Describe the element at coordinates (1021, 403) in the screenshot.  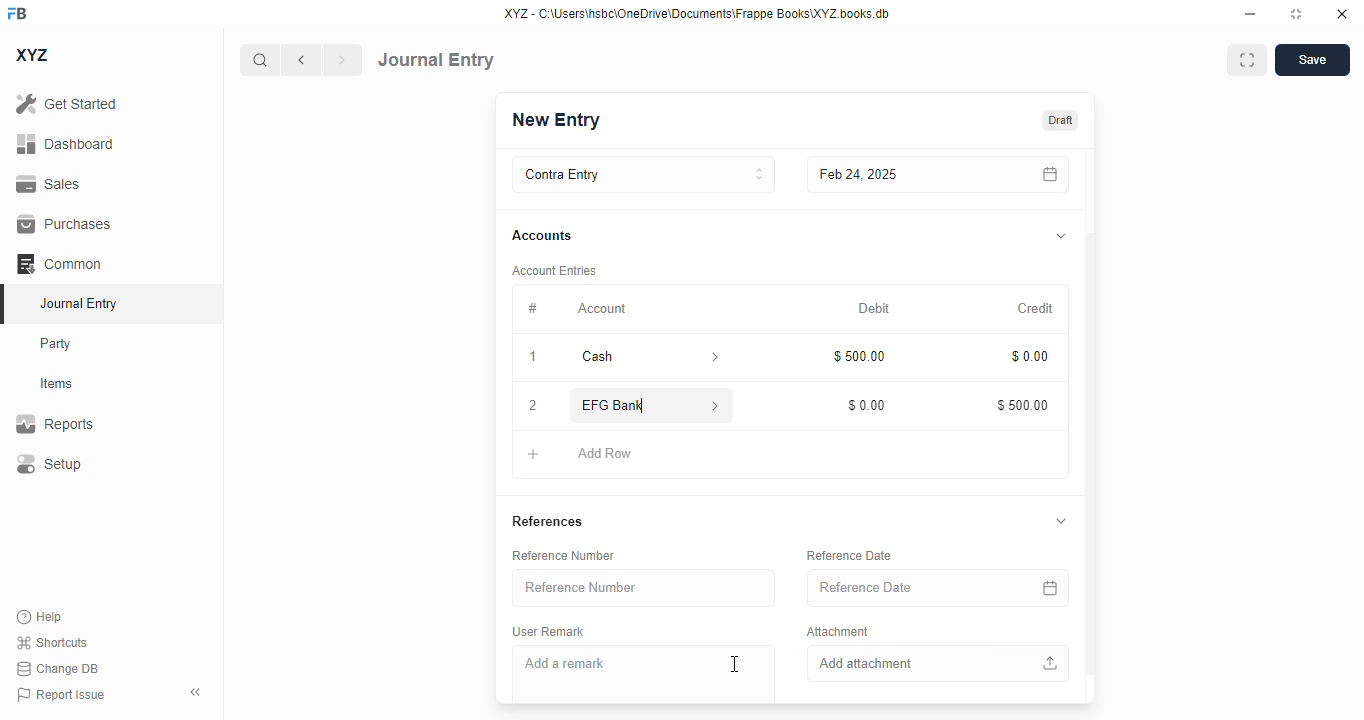
I see `$500.00` at that location.